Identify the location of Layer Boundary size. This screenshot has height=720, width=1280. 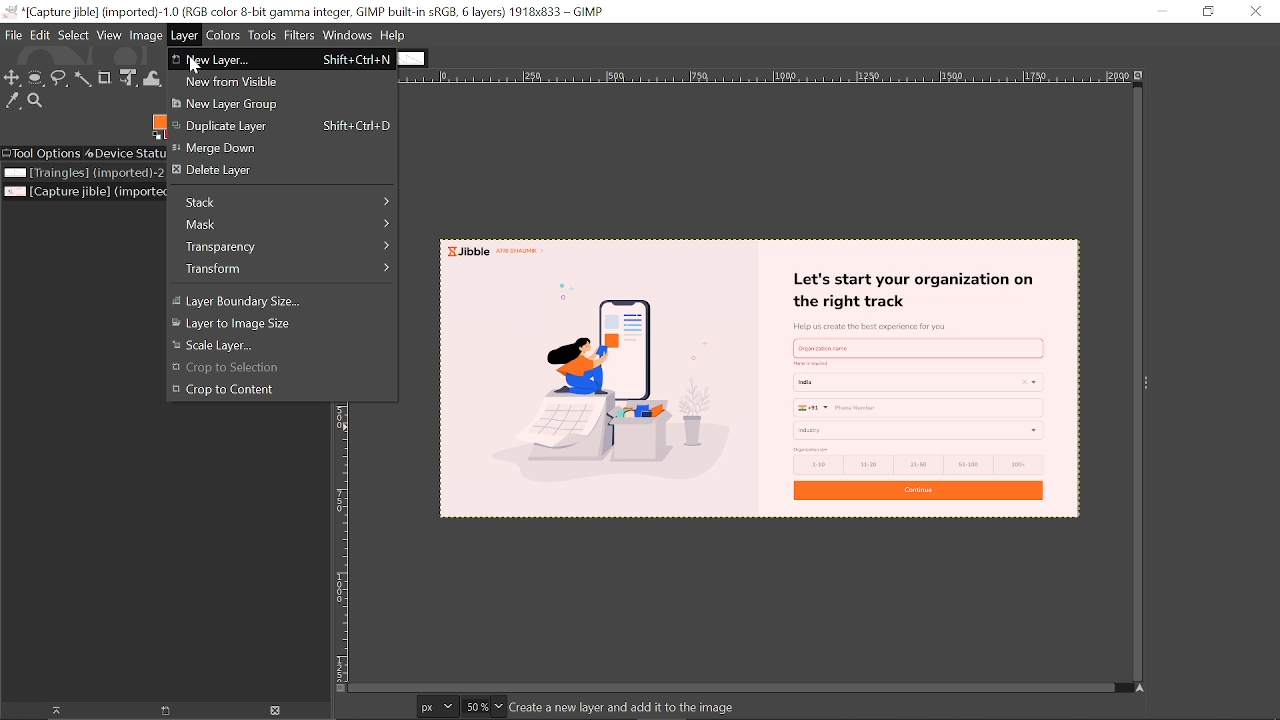
(276, 302).